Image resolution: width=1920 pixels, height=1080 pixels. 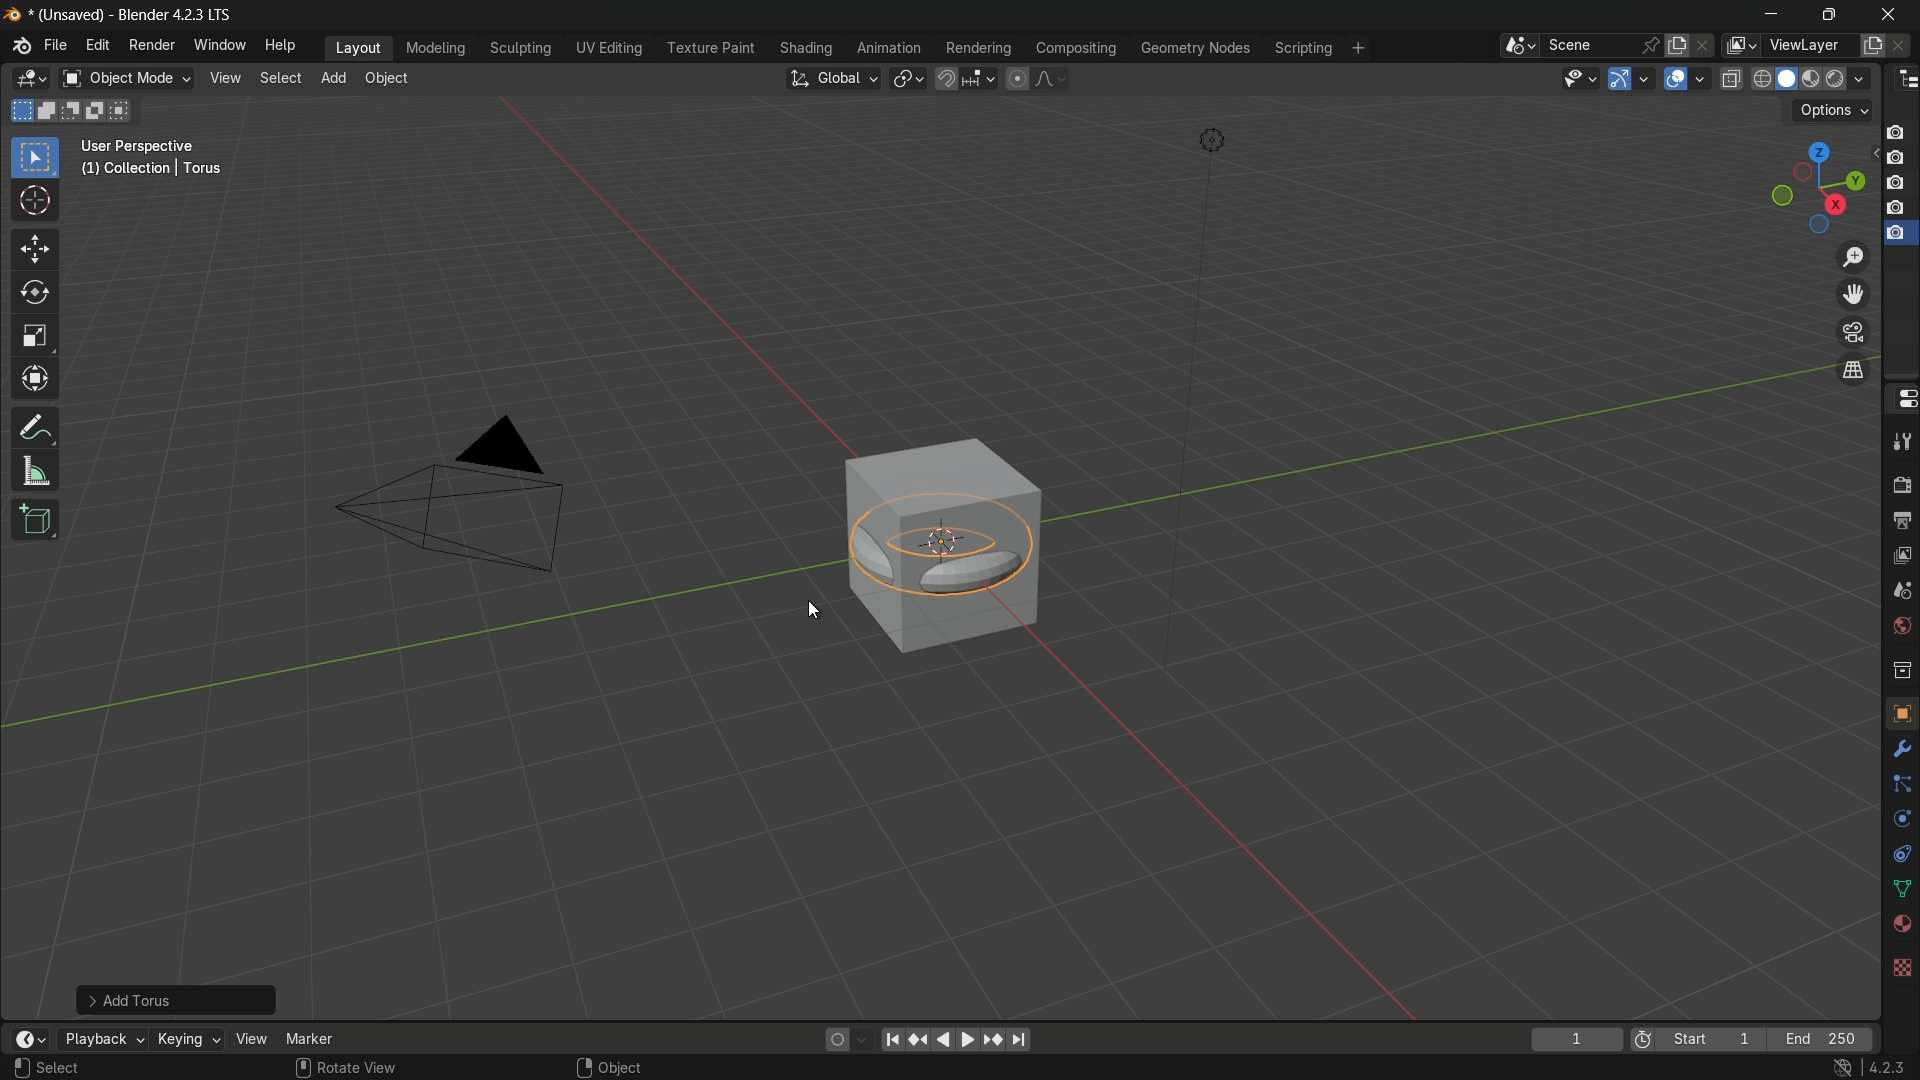 I want to click on transformation, so click(x=37, y=381).